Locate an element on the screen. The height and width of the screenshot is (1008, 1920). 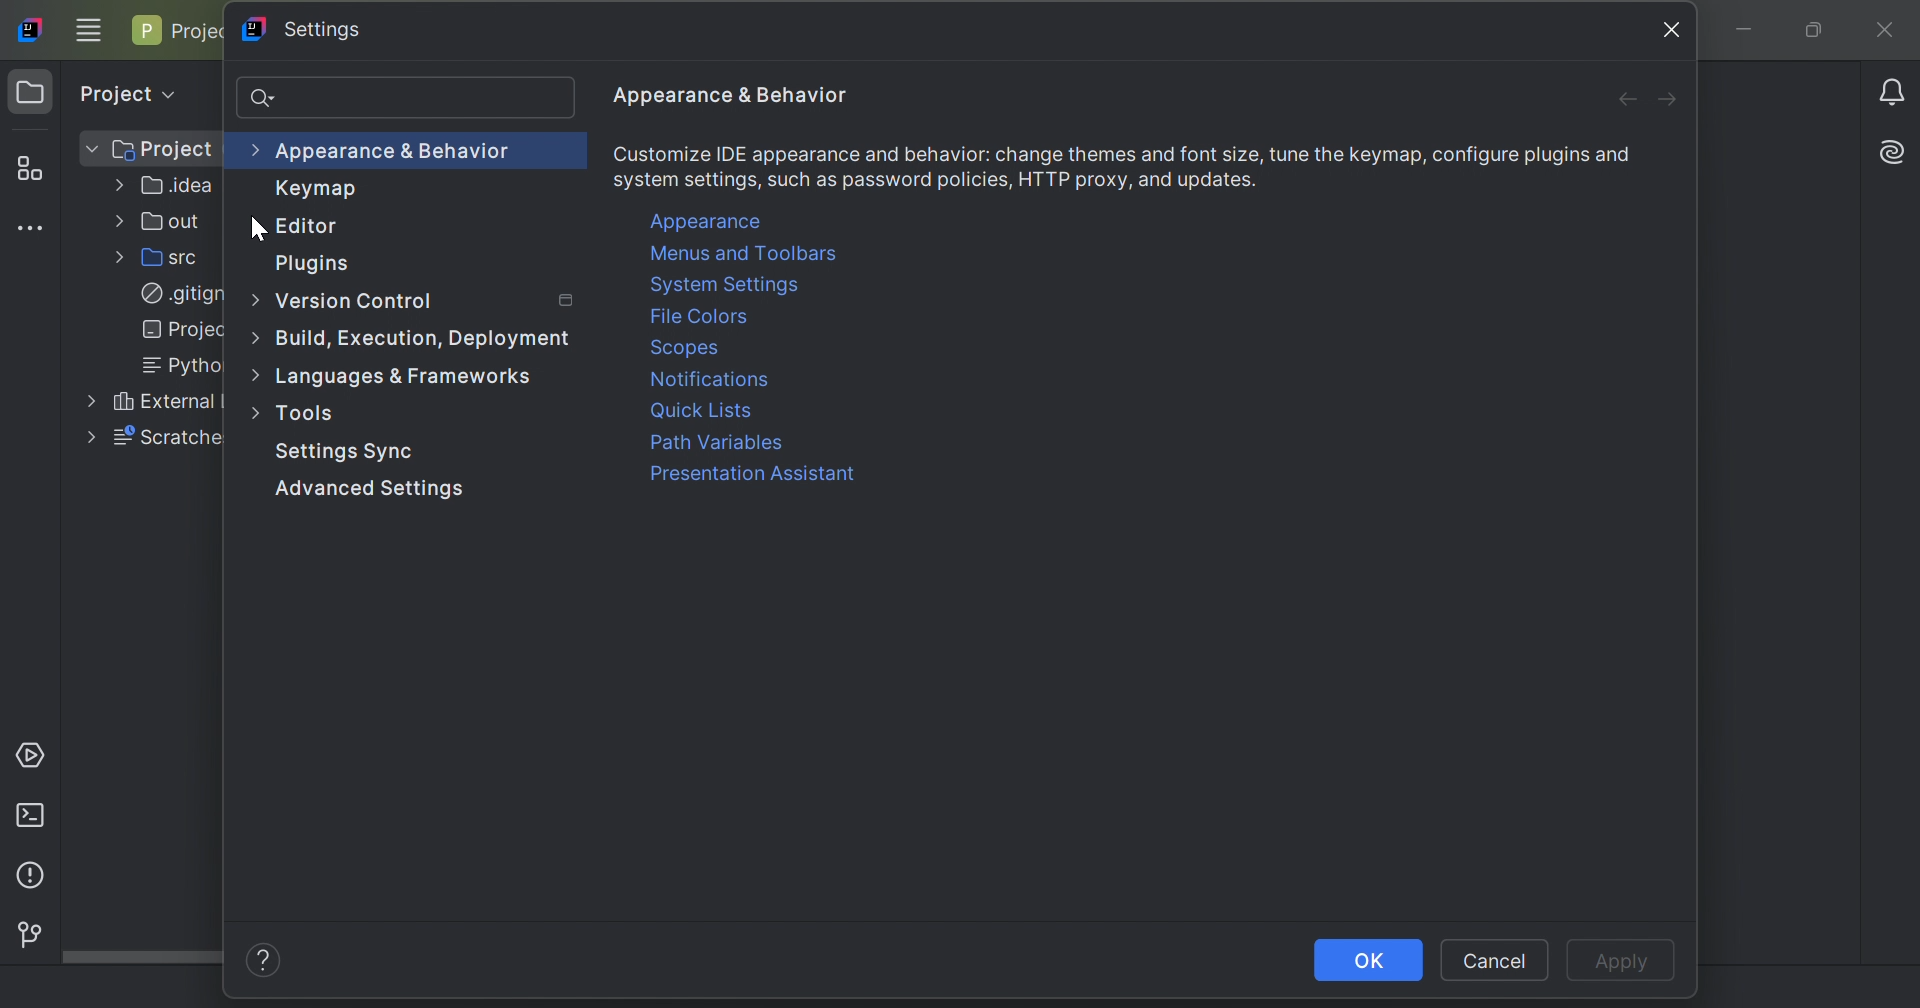
Tools is located at coordinates (298, 413).